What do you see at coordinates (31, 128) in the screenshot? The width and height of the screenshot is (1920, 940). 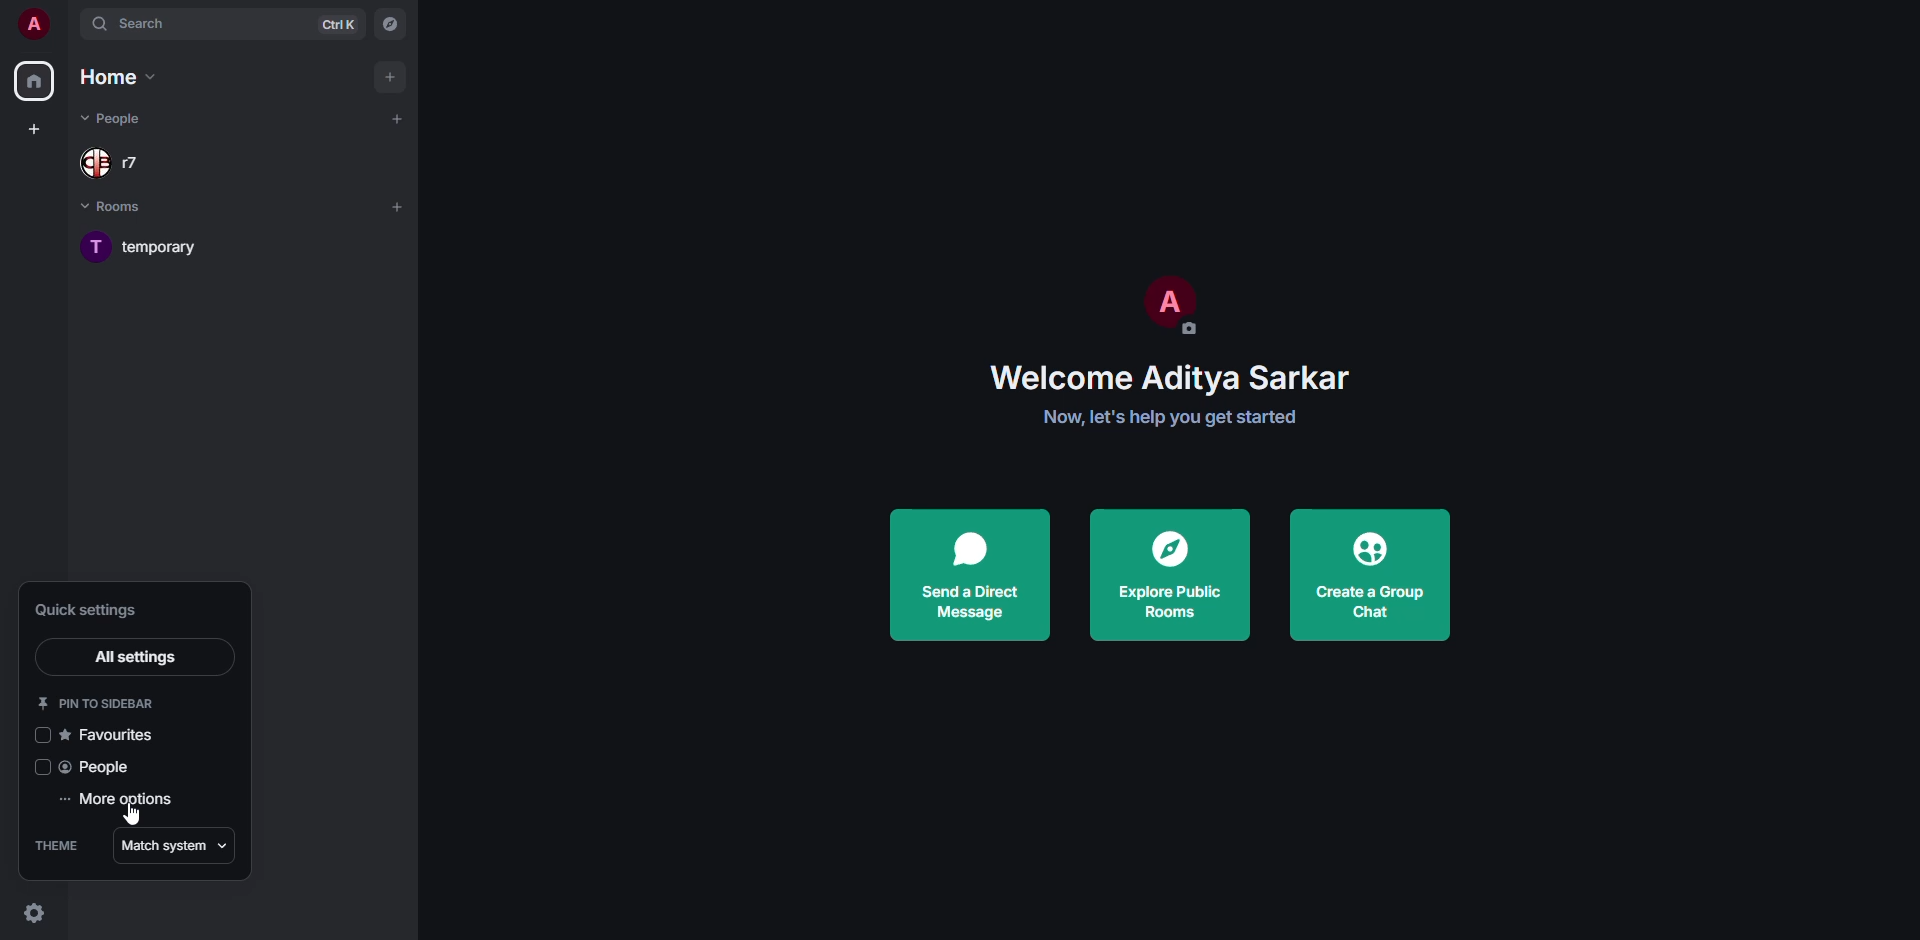 I see `create space` at bounding box center [31, 128].